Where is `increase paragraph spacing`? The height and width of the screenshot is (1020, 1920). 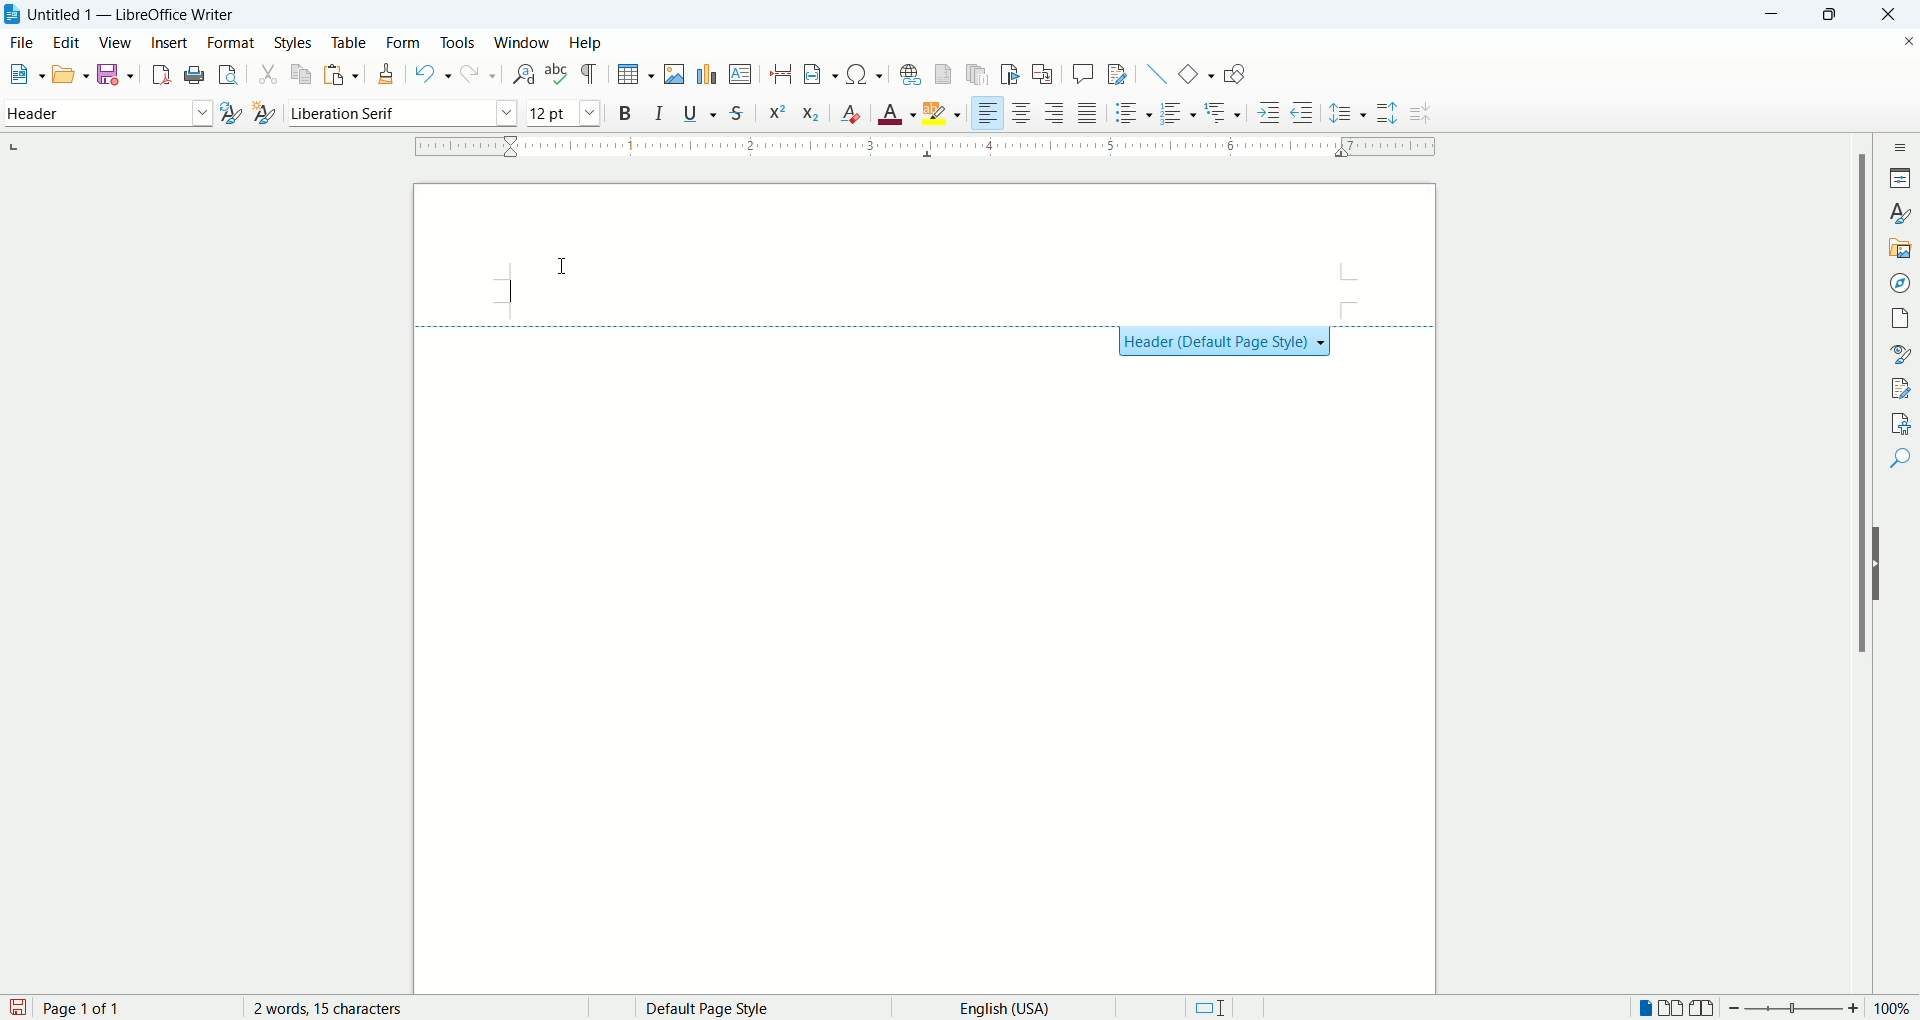 increase paragraph spacing is located at coordinates (1389, 113).